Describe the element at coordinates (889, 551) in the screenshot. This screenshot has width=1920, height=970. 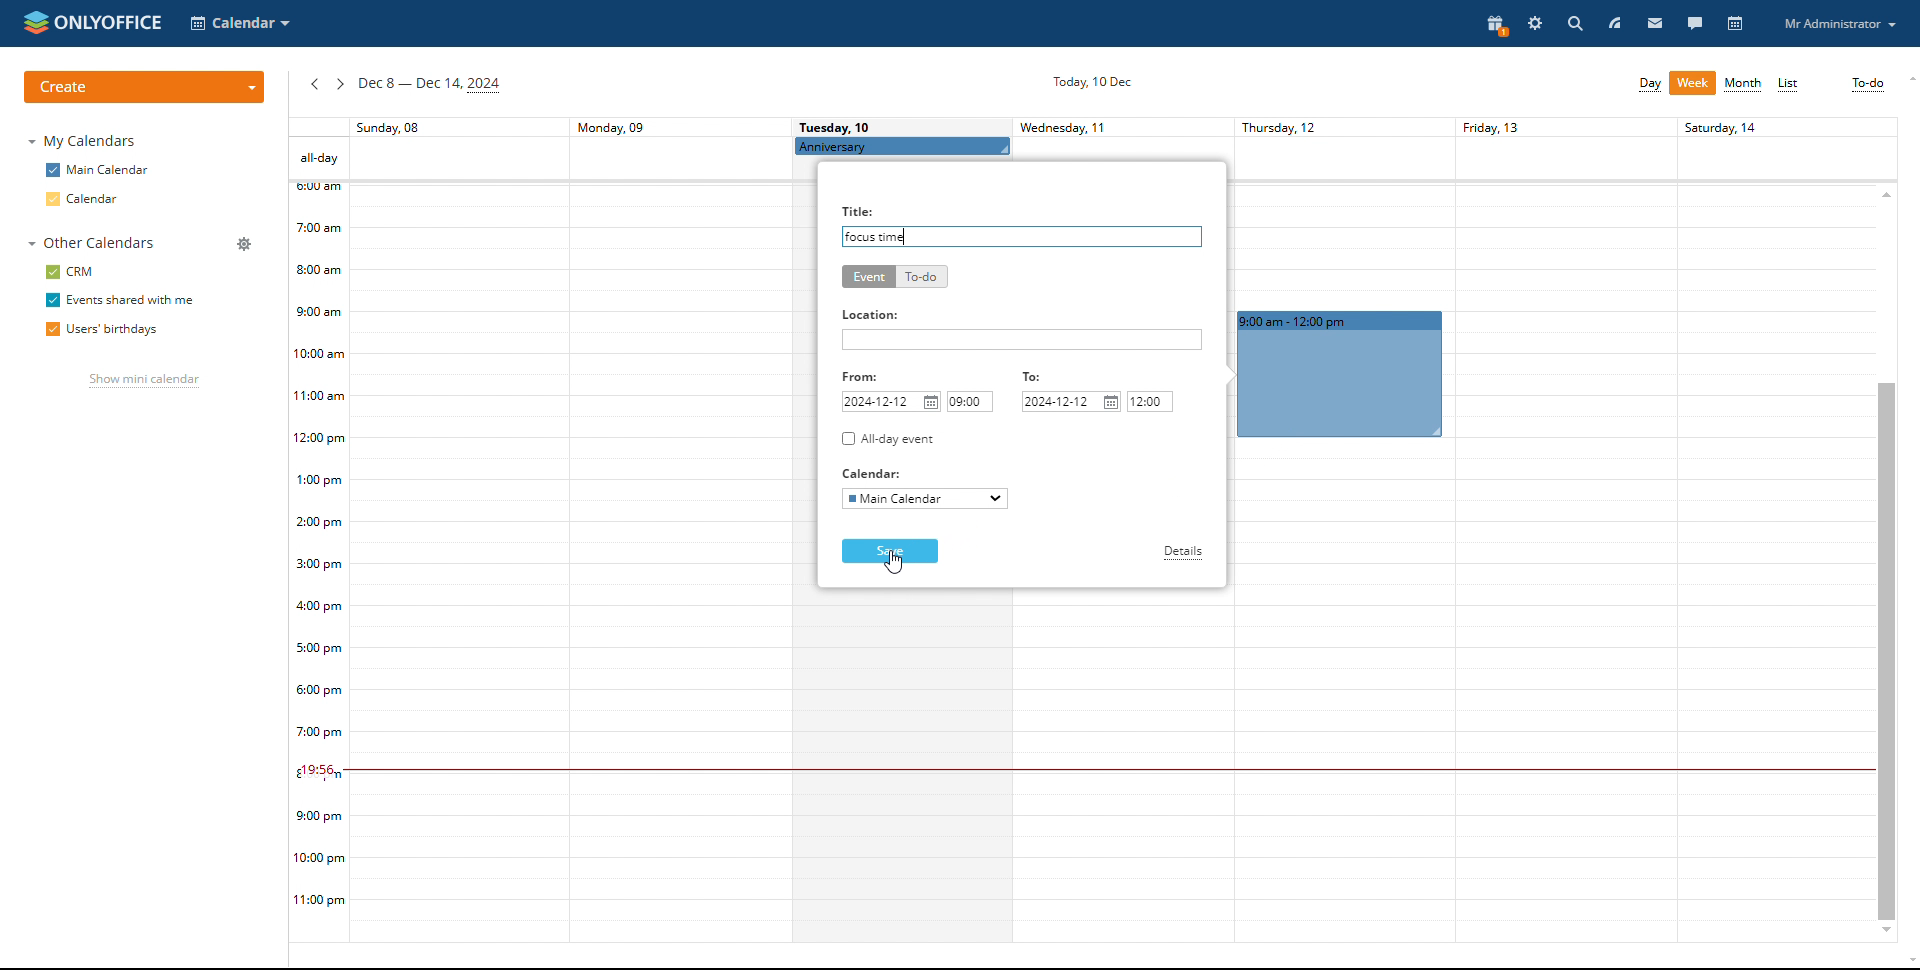
I see `save` at that location.